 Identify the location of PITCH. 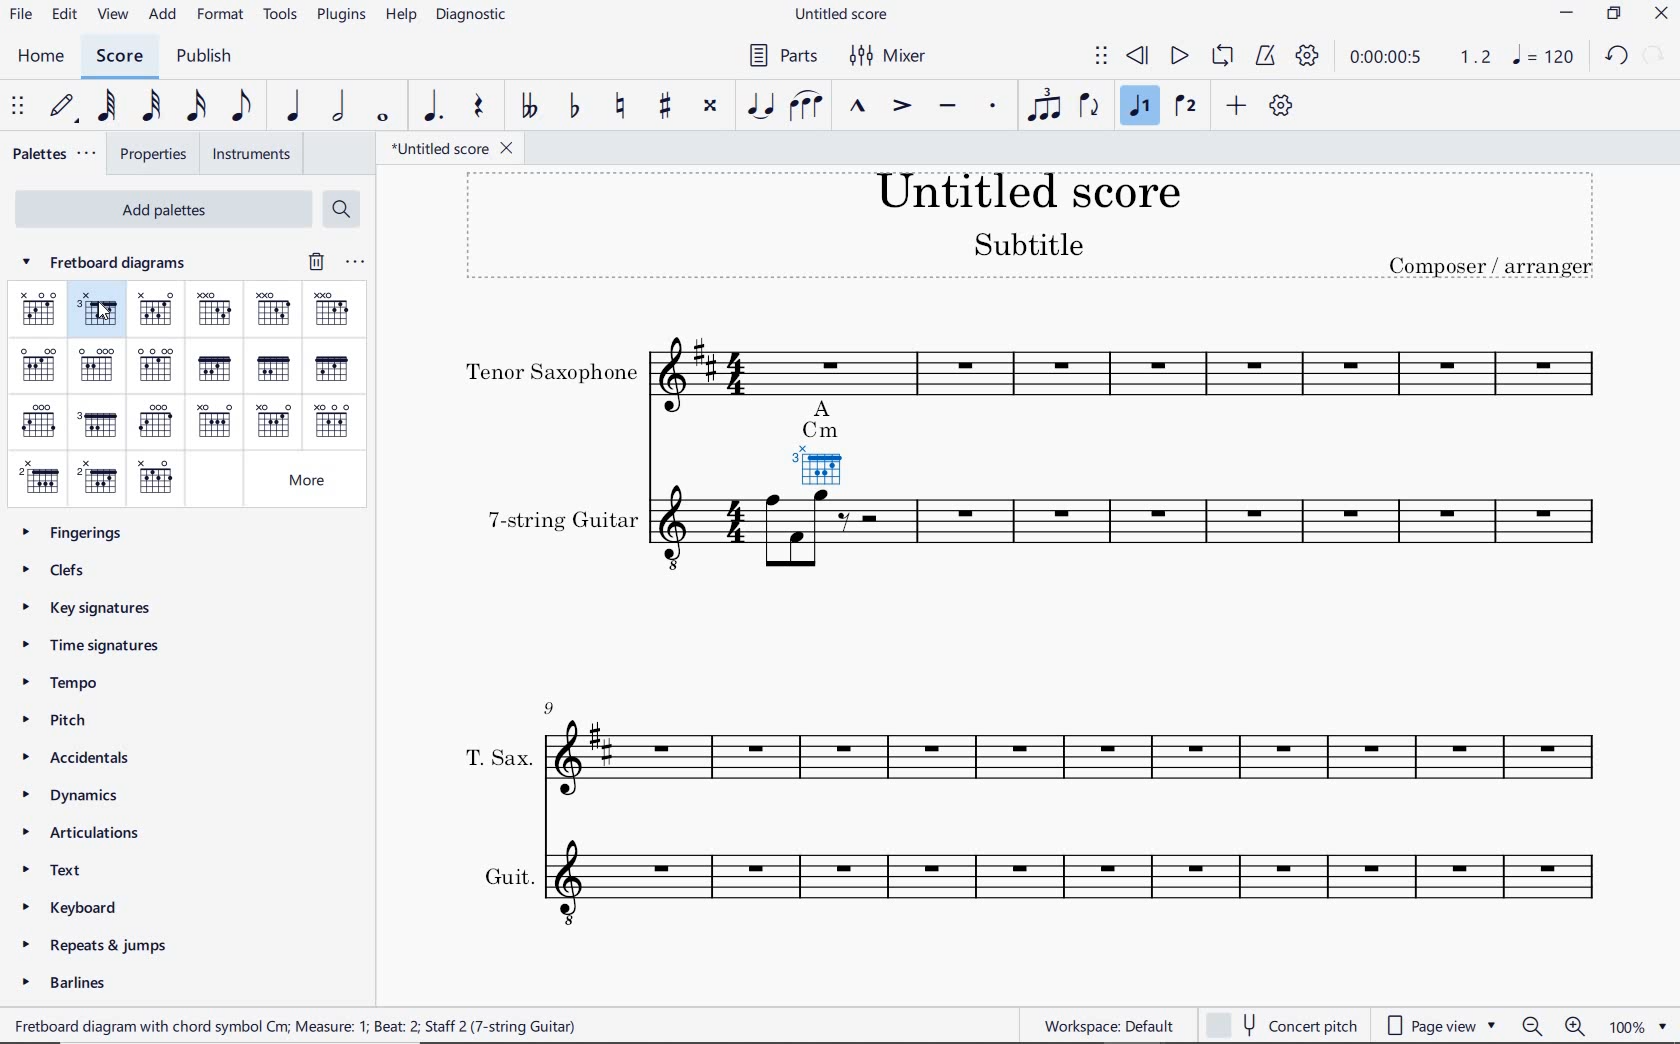
(62, 722).